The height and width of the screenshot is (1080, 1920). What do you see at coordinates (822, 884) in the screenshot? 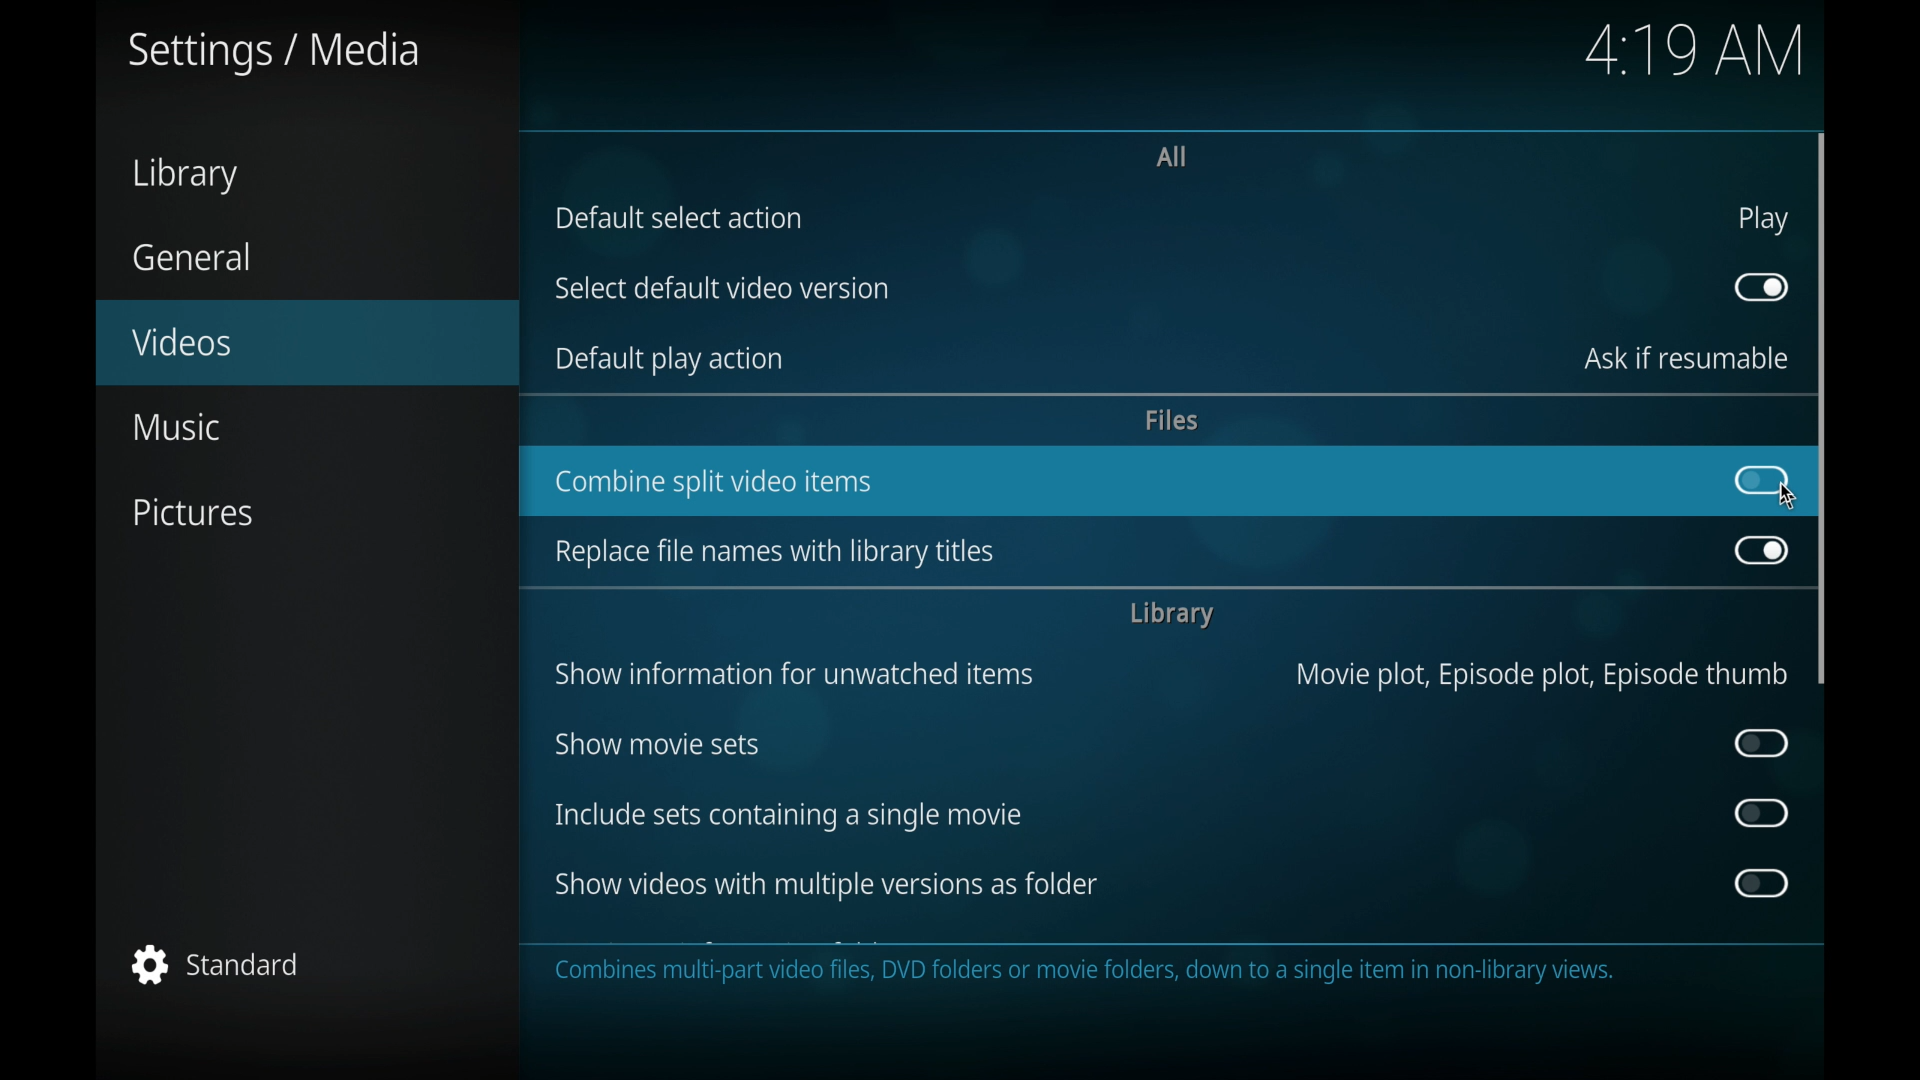
I see `show videos with multiple versions` at bounding box center [822, 884].